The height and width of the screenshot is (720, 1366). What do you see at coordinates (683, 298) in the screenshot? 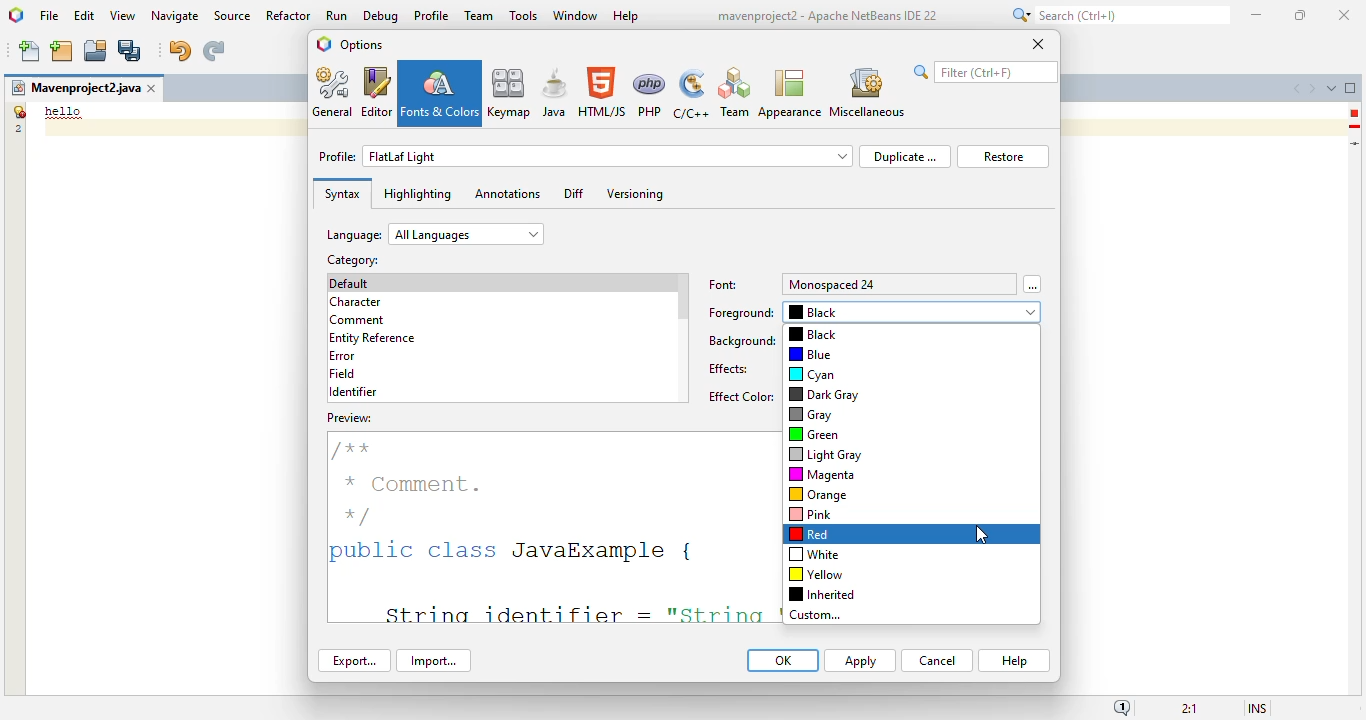
I see `vertical scroll bar` at bounding box center [683, 298].